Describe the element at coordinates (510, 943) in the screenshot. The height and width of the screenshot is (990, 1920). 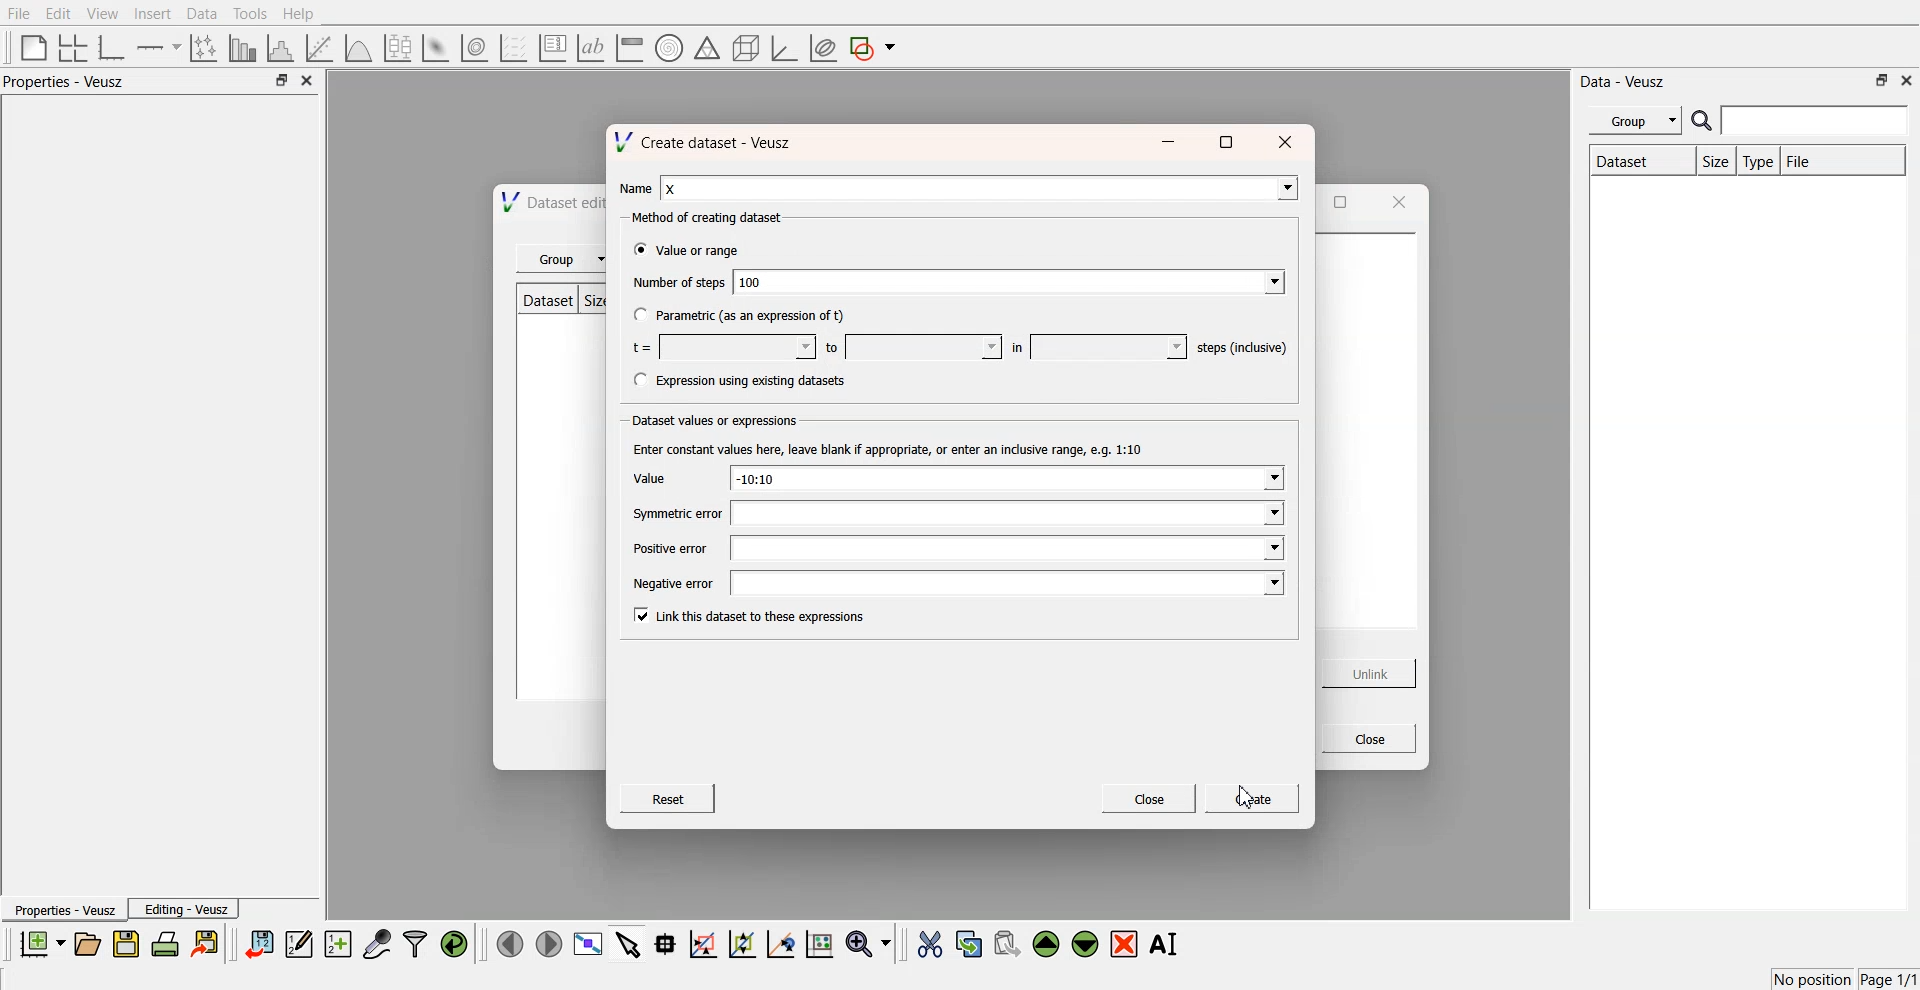
I see `move left` at that location.